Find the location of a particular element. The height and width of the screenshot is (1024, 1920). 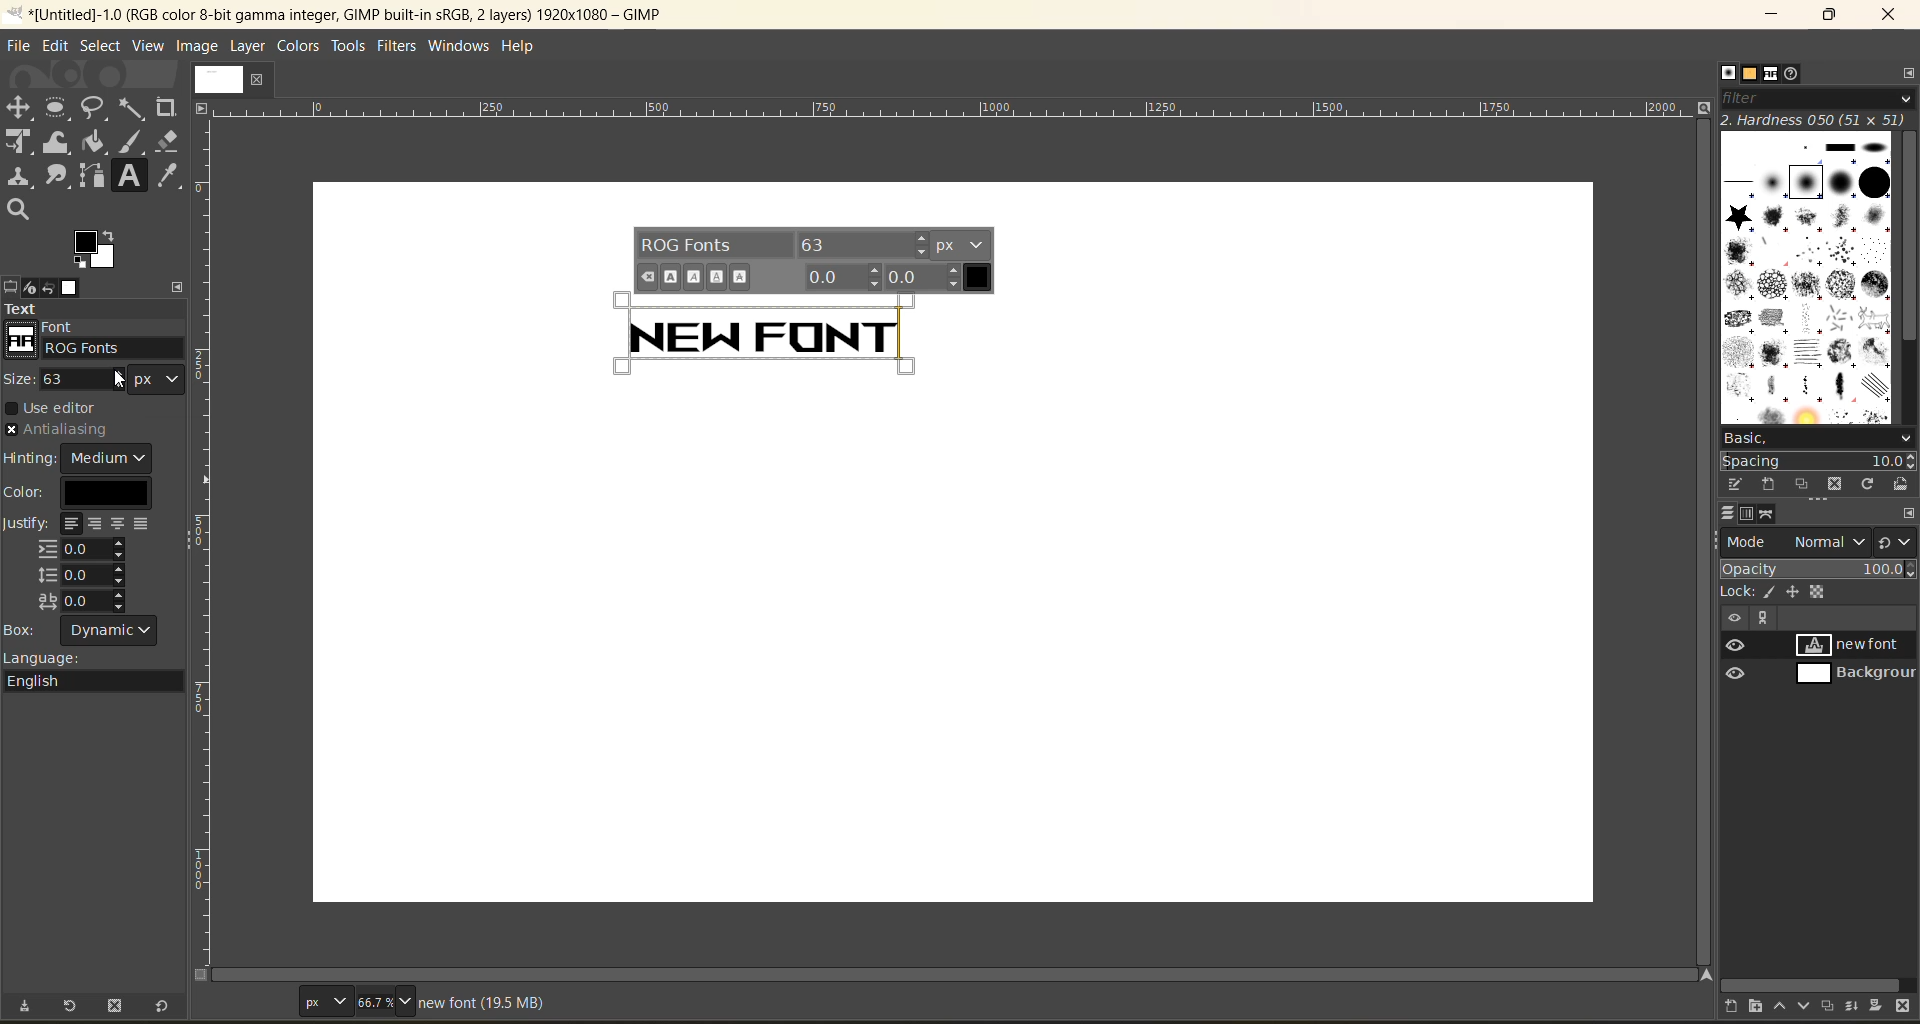

merge this layer is located at coordinates (1859, 1008).